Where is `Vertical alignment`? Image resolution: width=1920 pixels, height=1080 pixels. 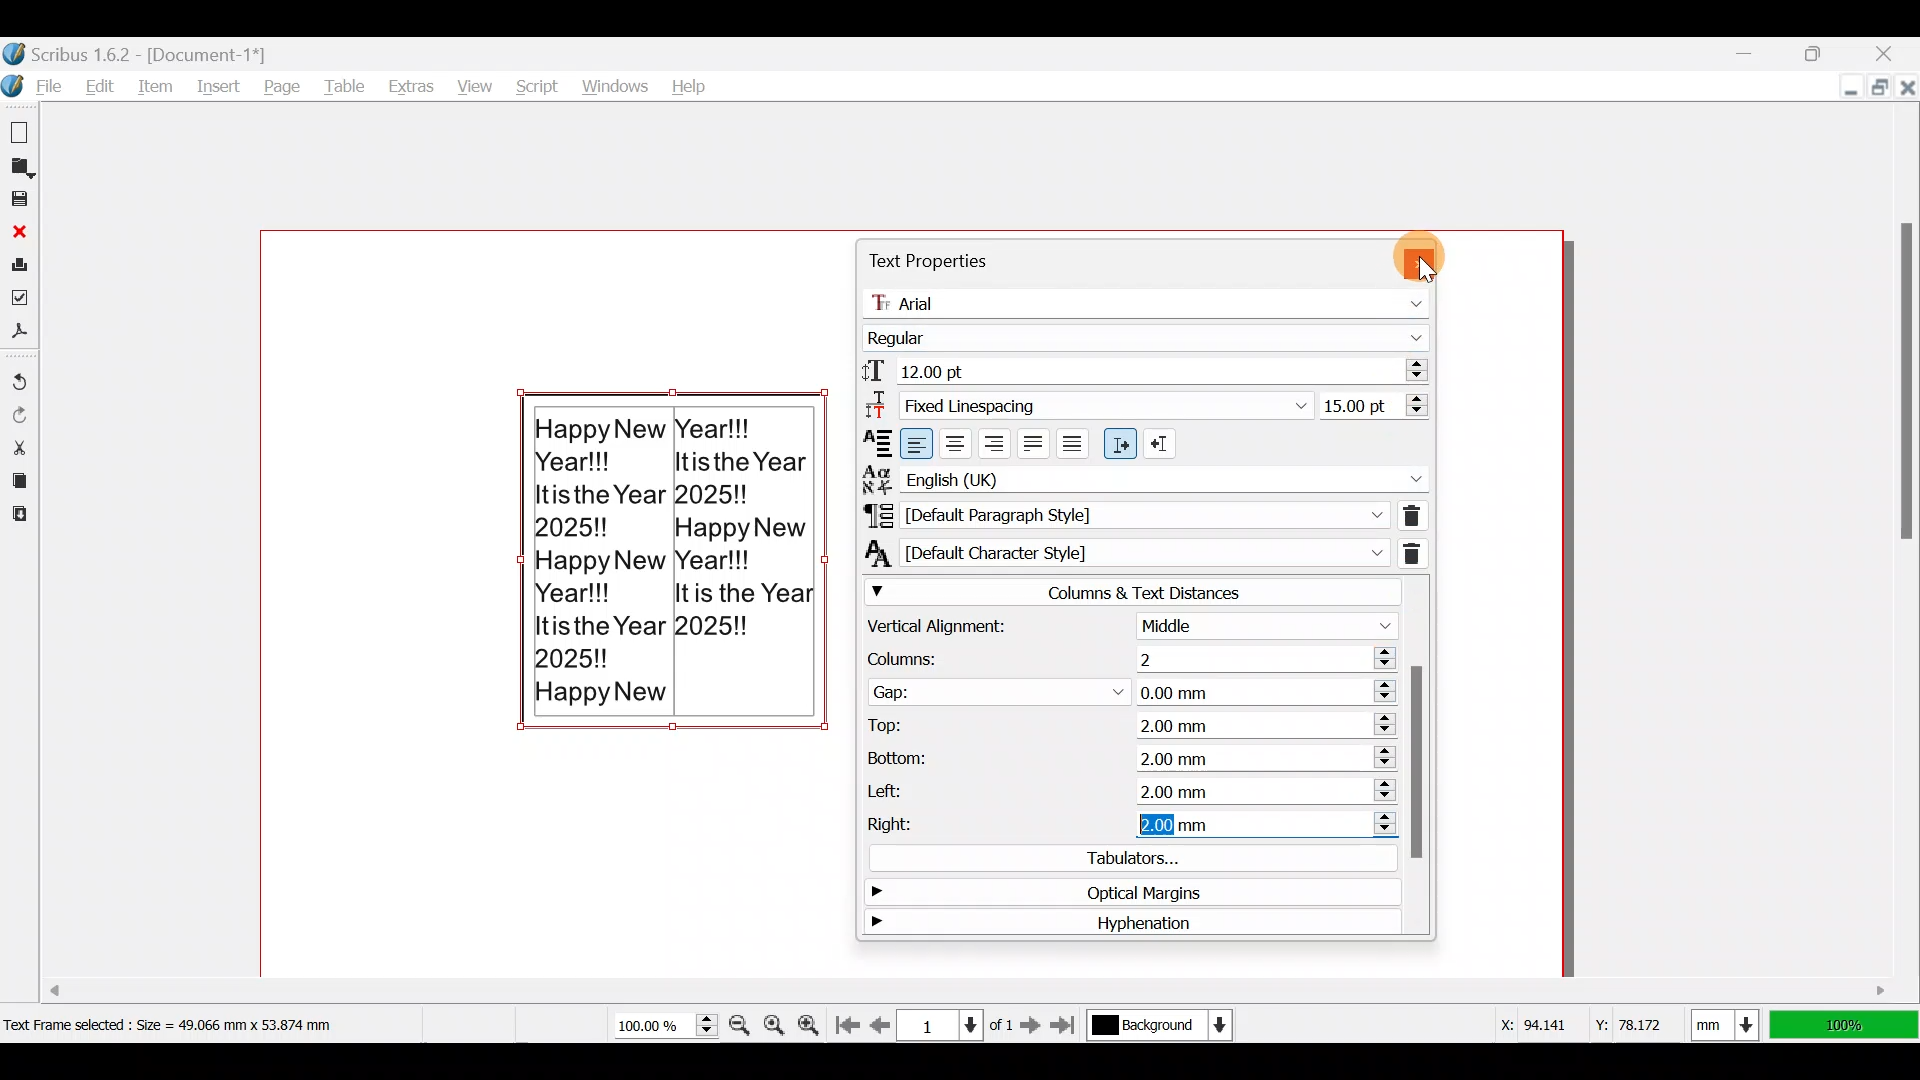 Vertical alignment is located at coordinates (1128, 626).